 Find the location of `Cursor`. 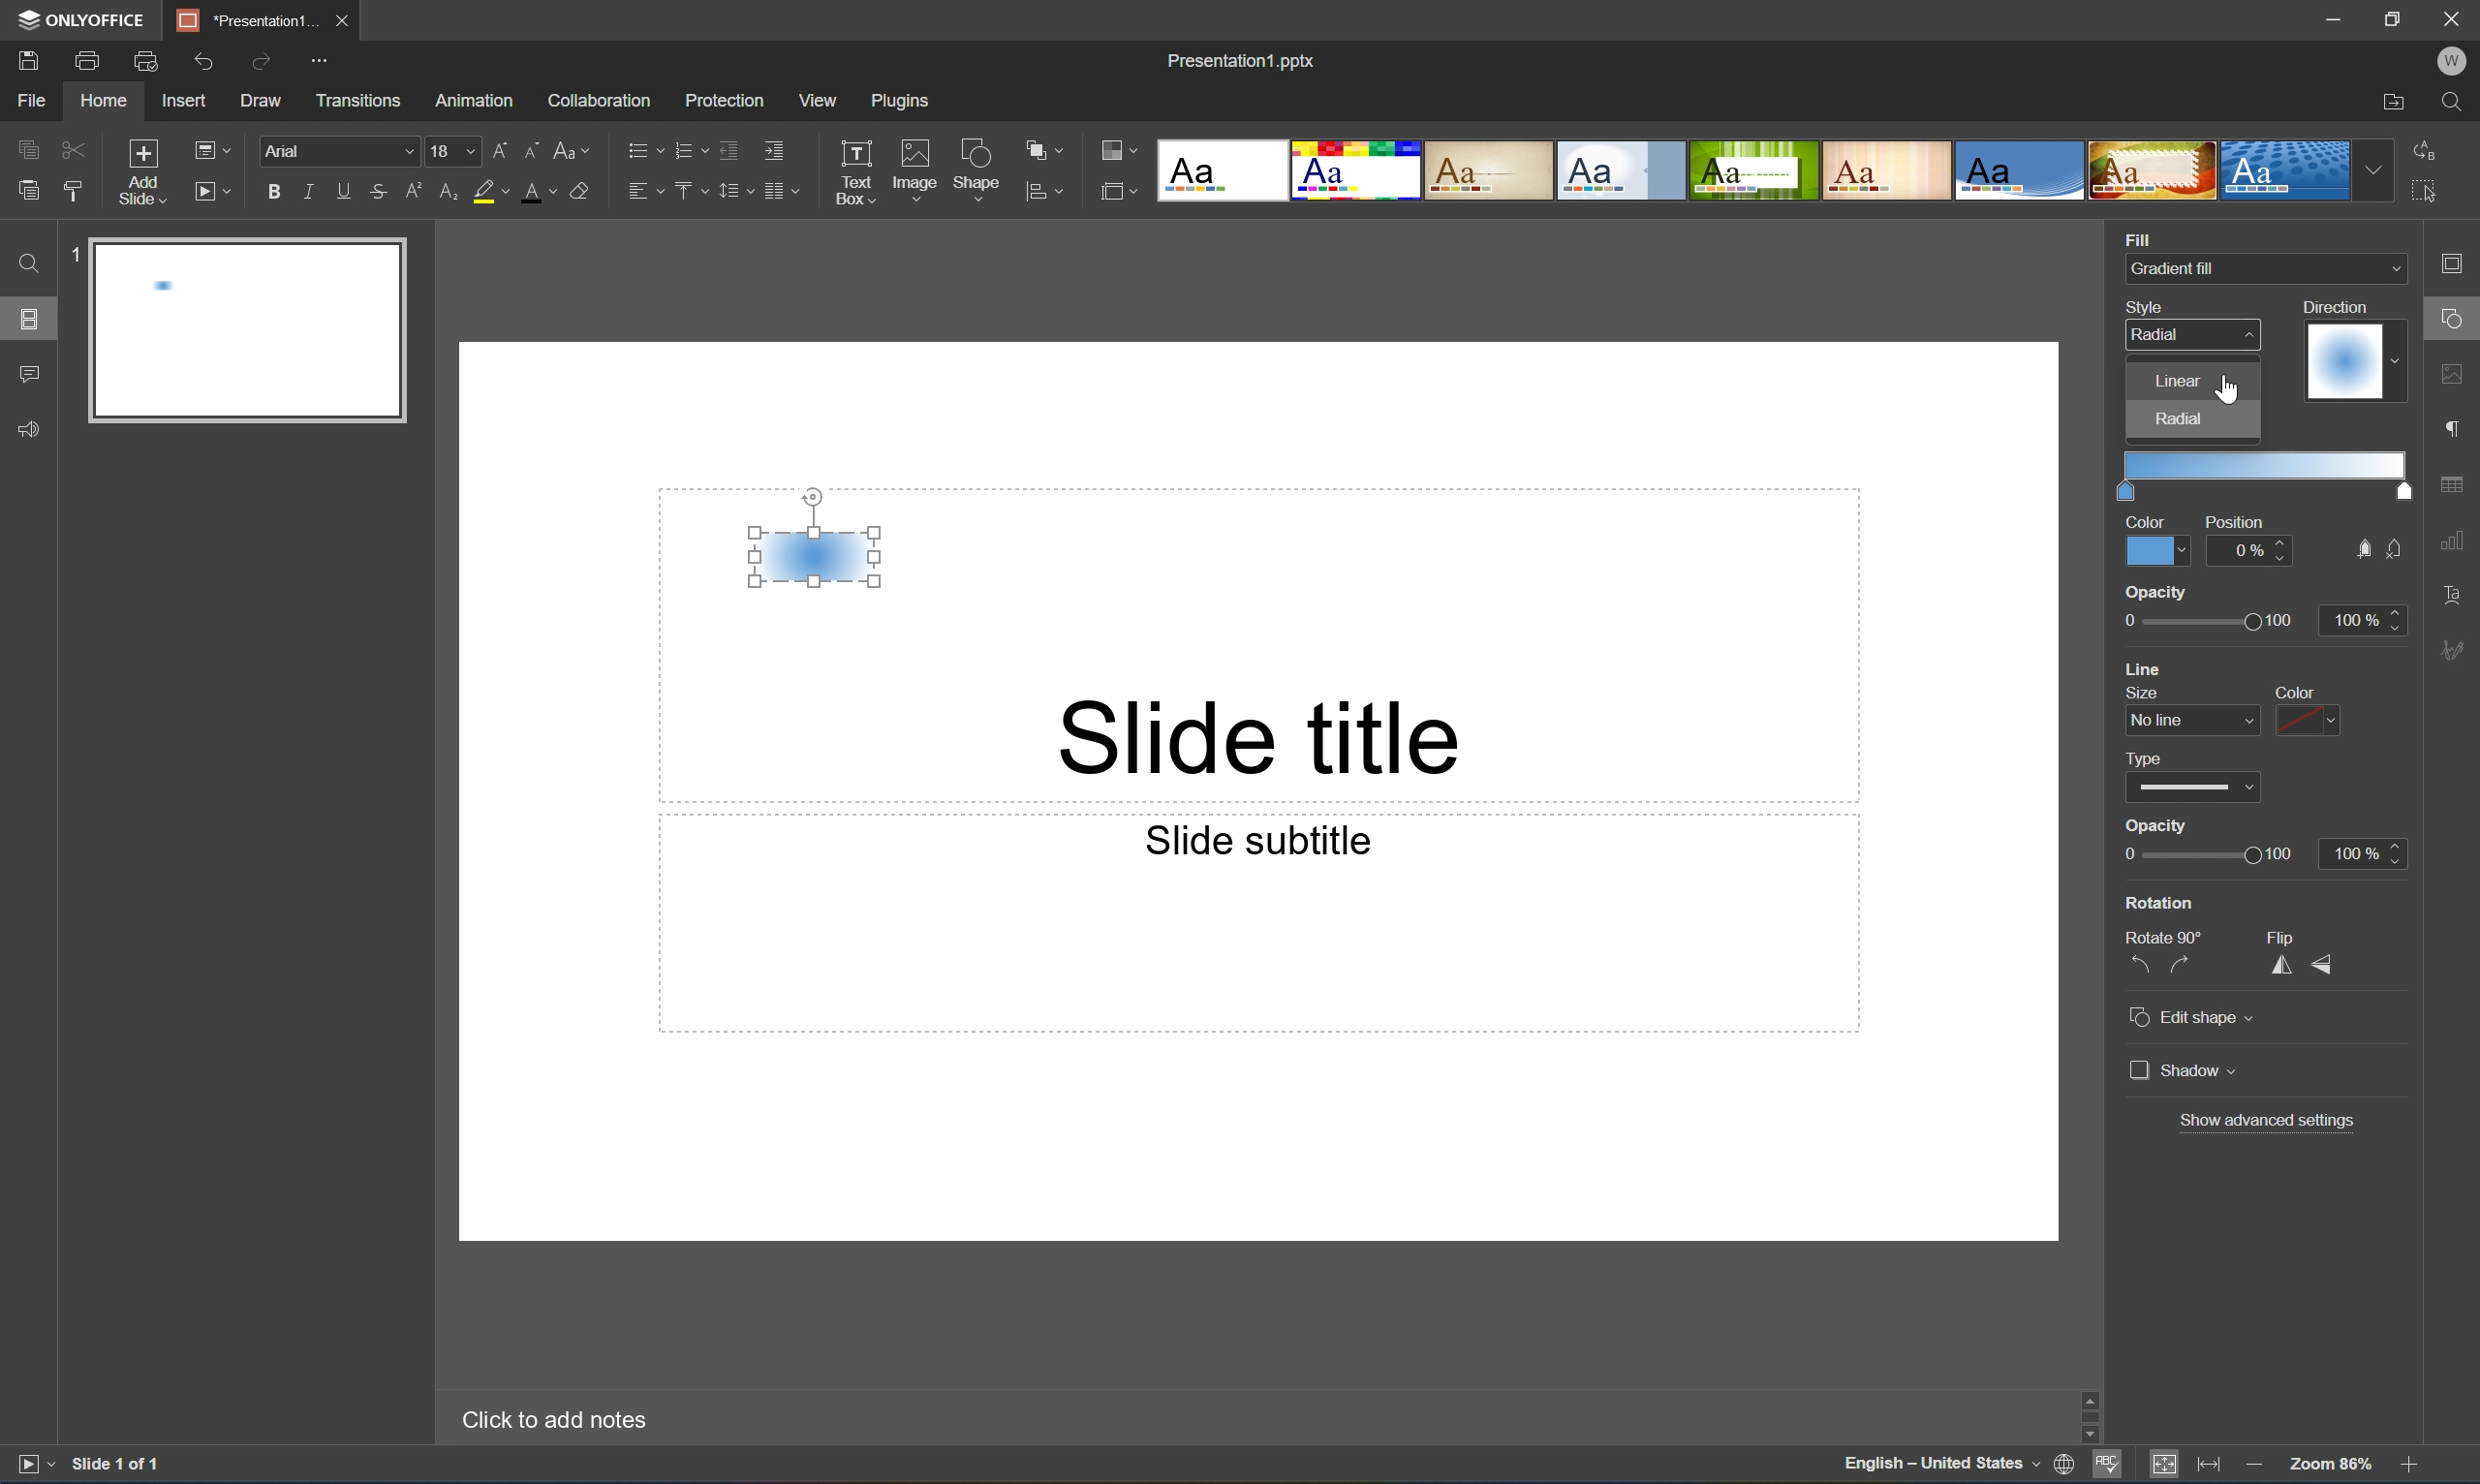

Cursor is located at coordinates (2229, 389).